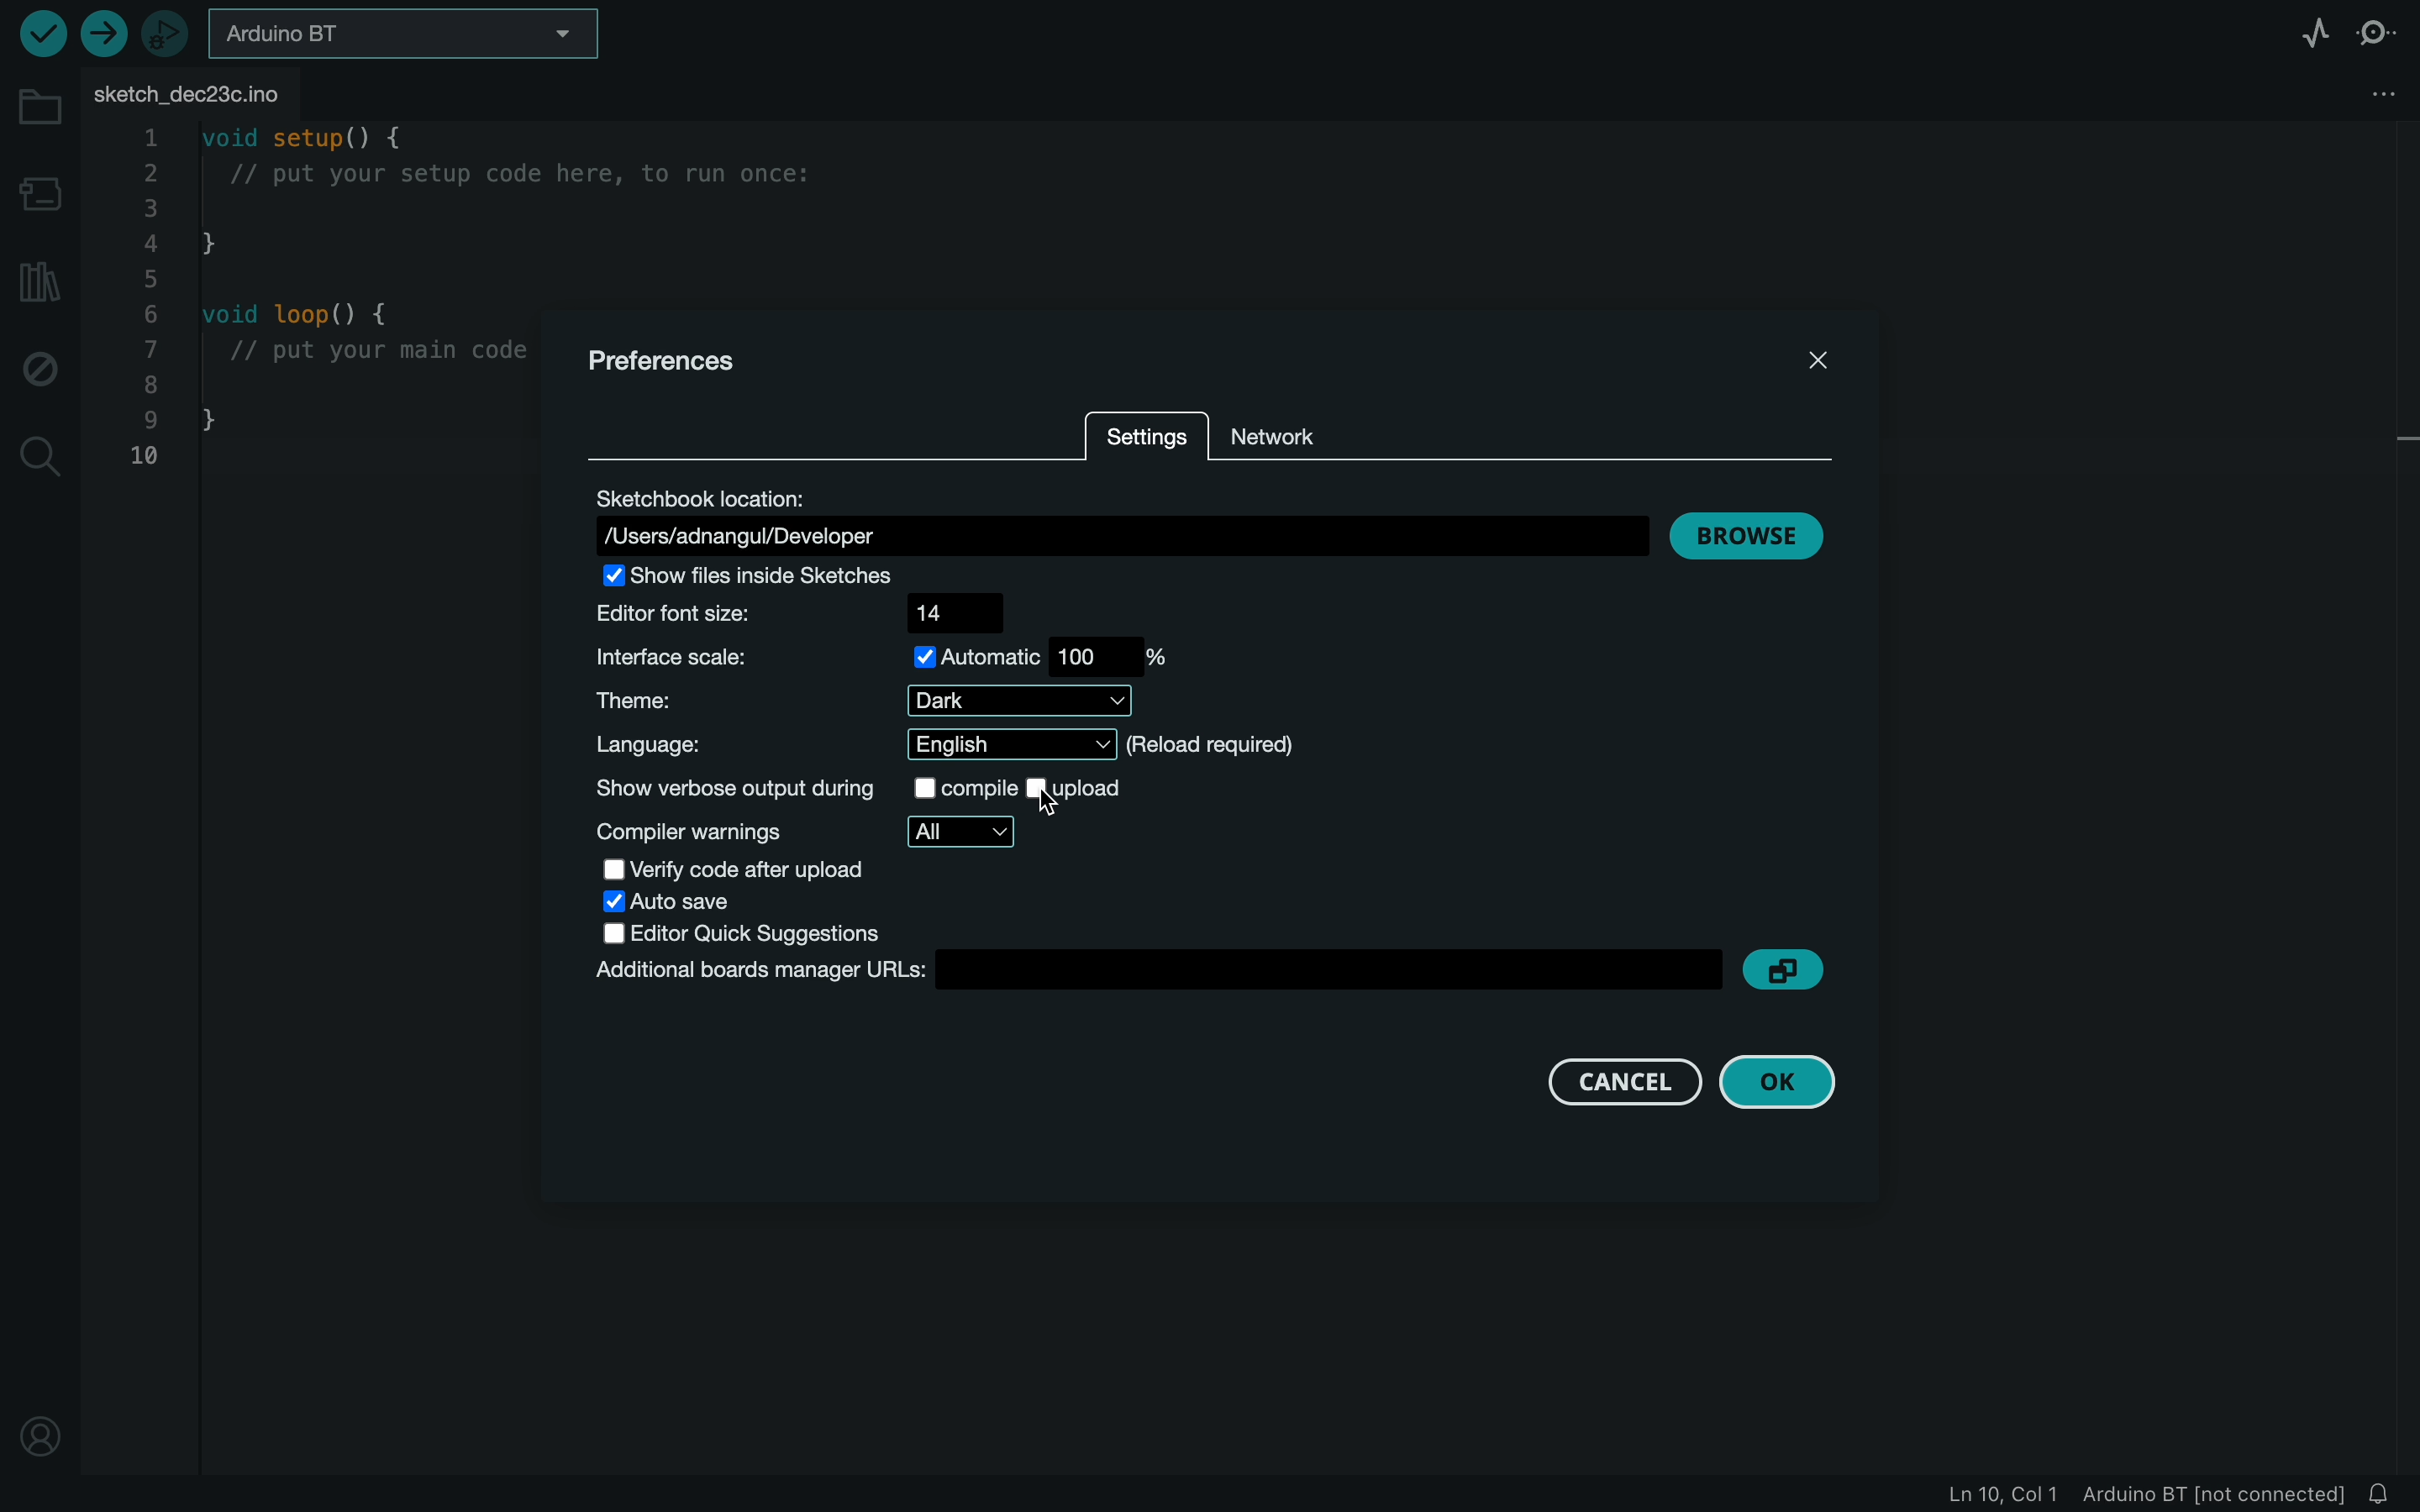  What do you see at coordinates (885, 656) in the screenshot?
I see `scale` at bounding box center [885, 656].